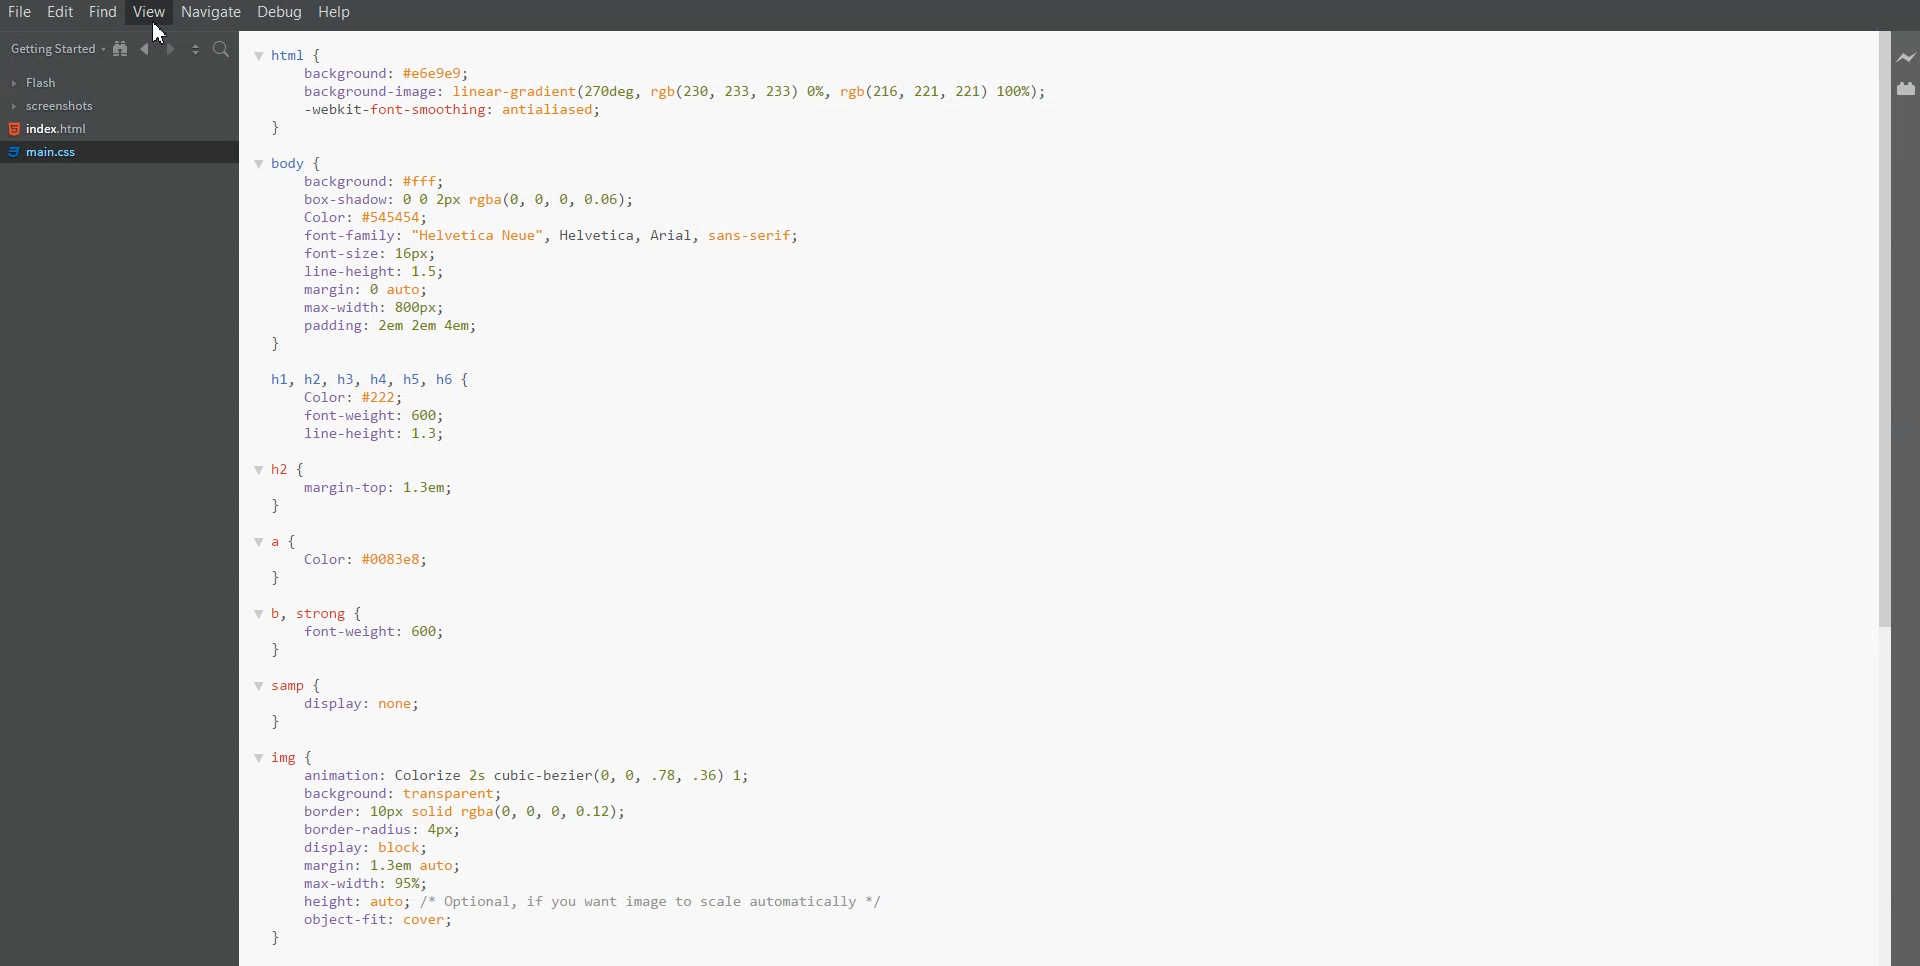 This screenshot has width=1920, height=966. What do you see at coordinates (1877, 498) in the screenshot?
I see `Vertical Scroll bar` at bounding box center [1877, 498].